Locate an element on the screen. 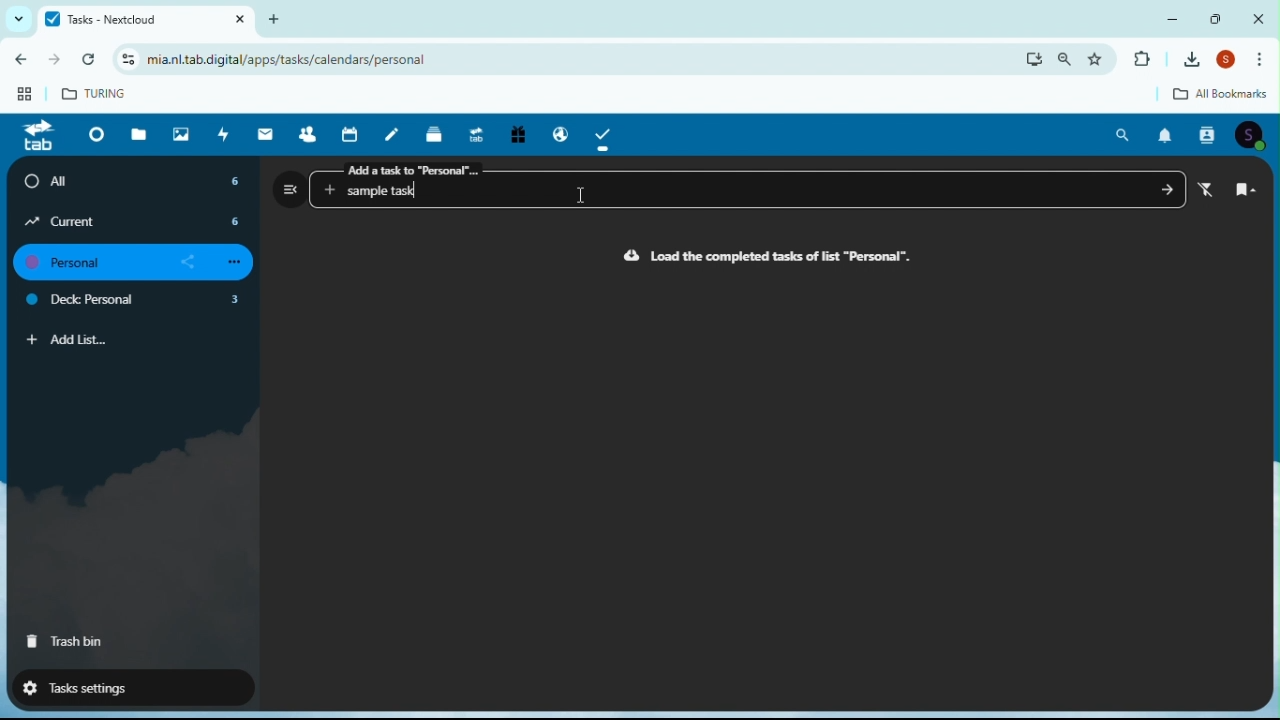 This screenshot has height=720, width=1280. current is located at coordinates (134, 221).